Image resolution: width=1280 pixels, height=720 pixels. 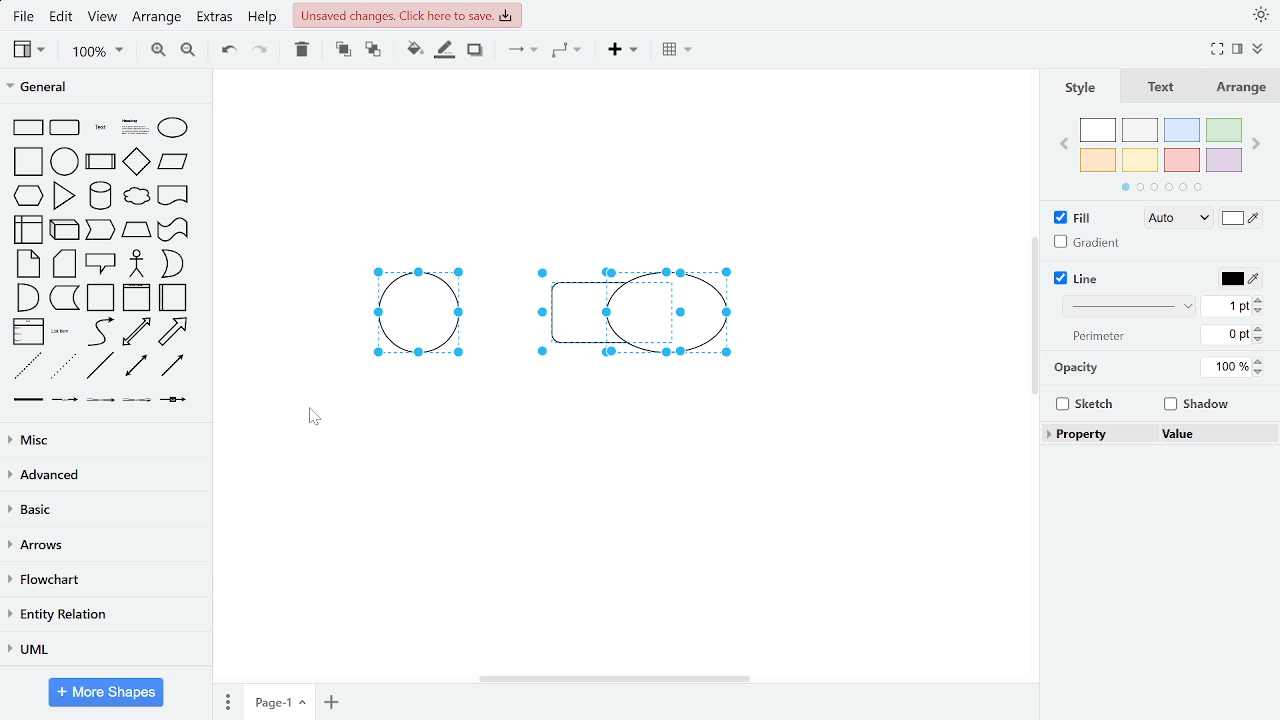 I want to click on rounded rectangle, so click(x=66, y=127).